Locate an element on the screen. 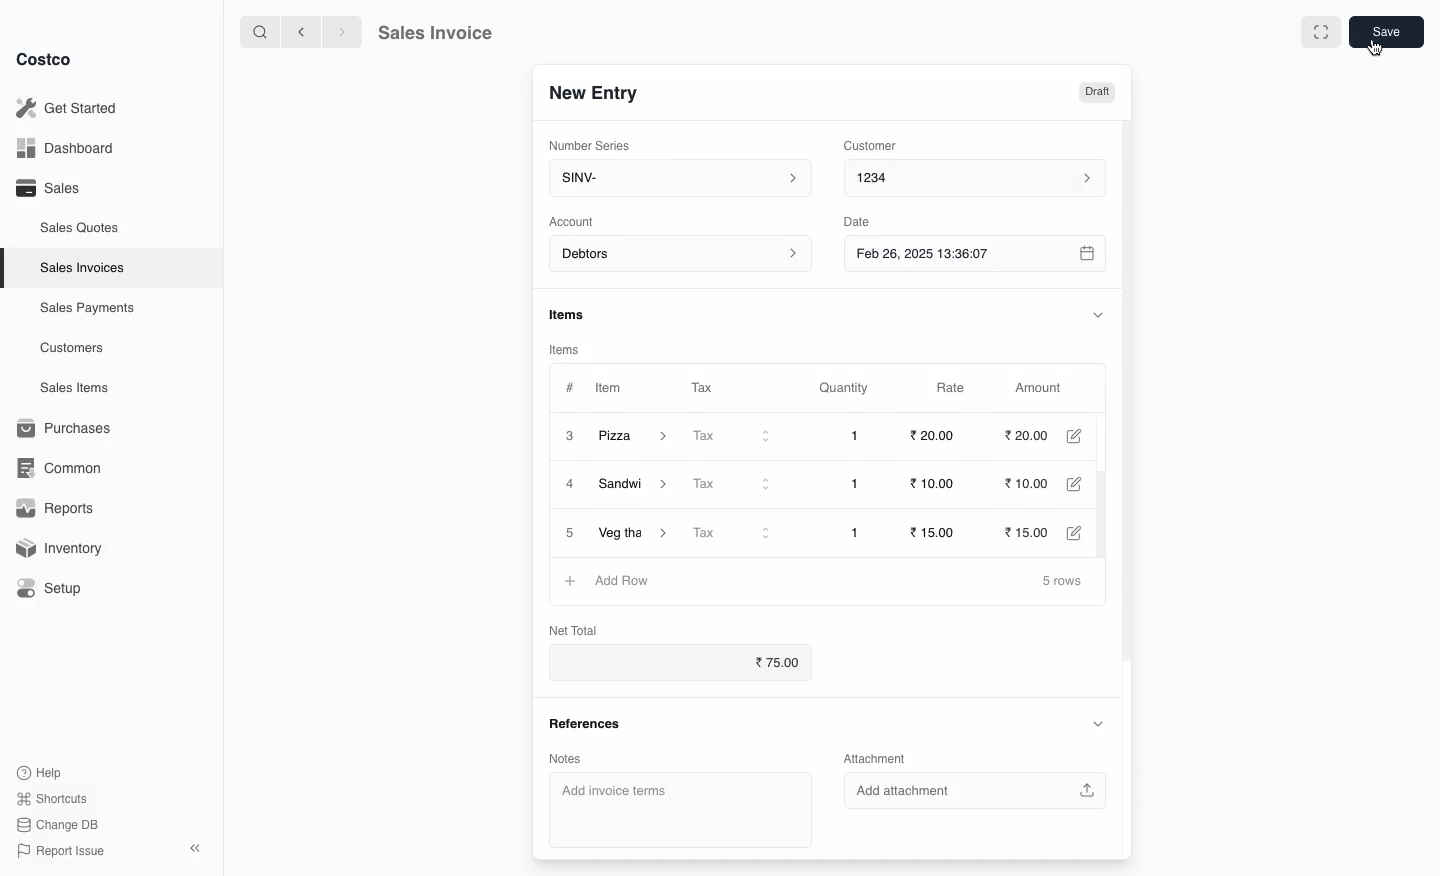  Sandwich is located at coordinates (639, 486).